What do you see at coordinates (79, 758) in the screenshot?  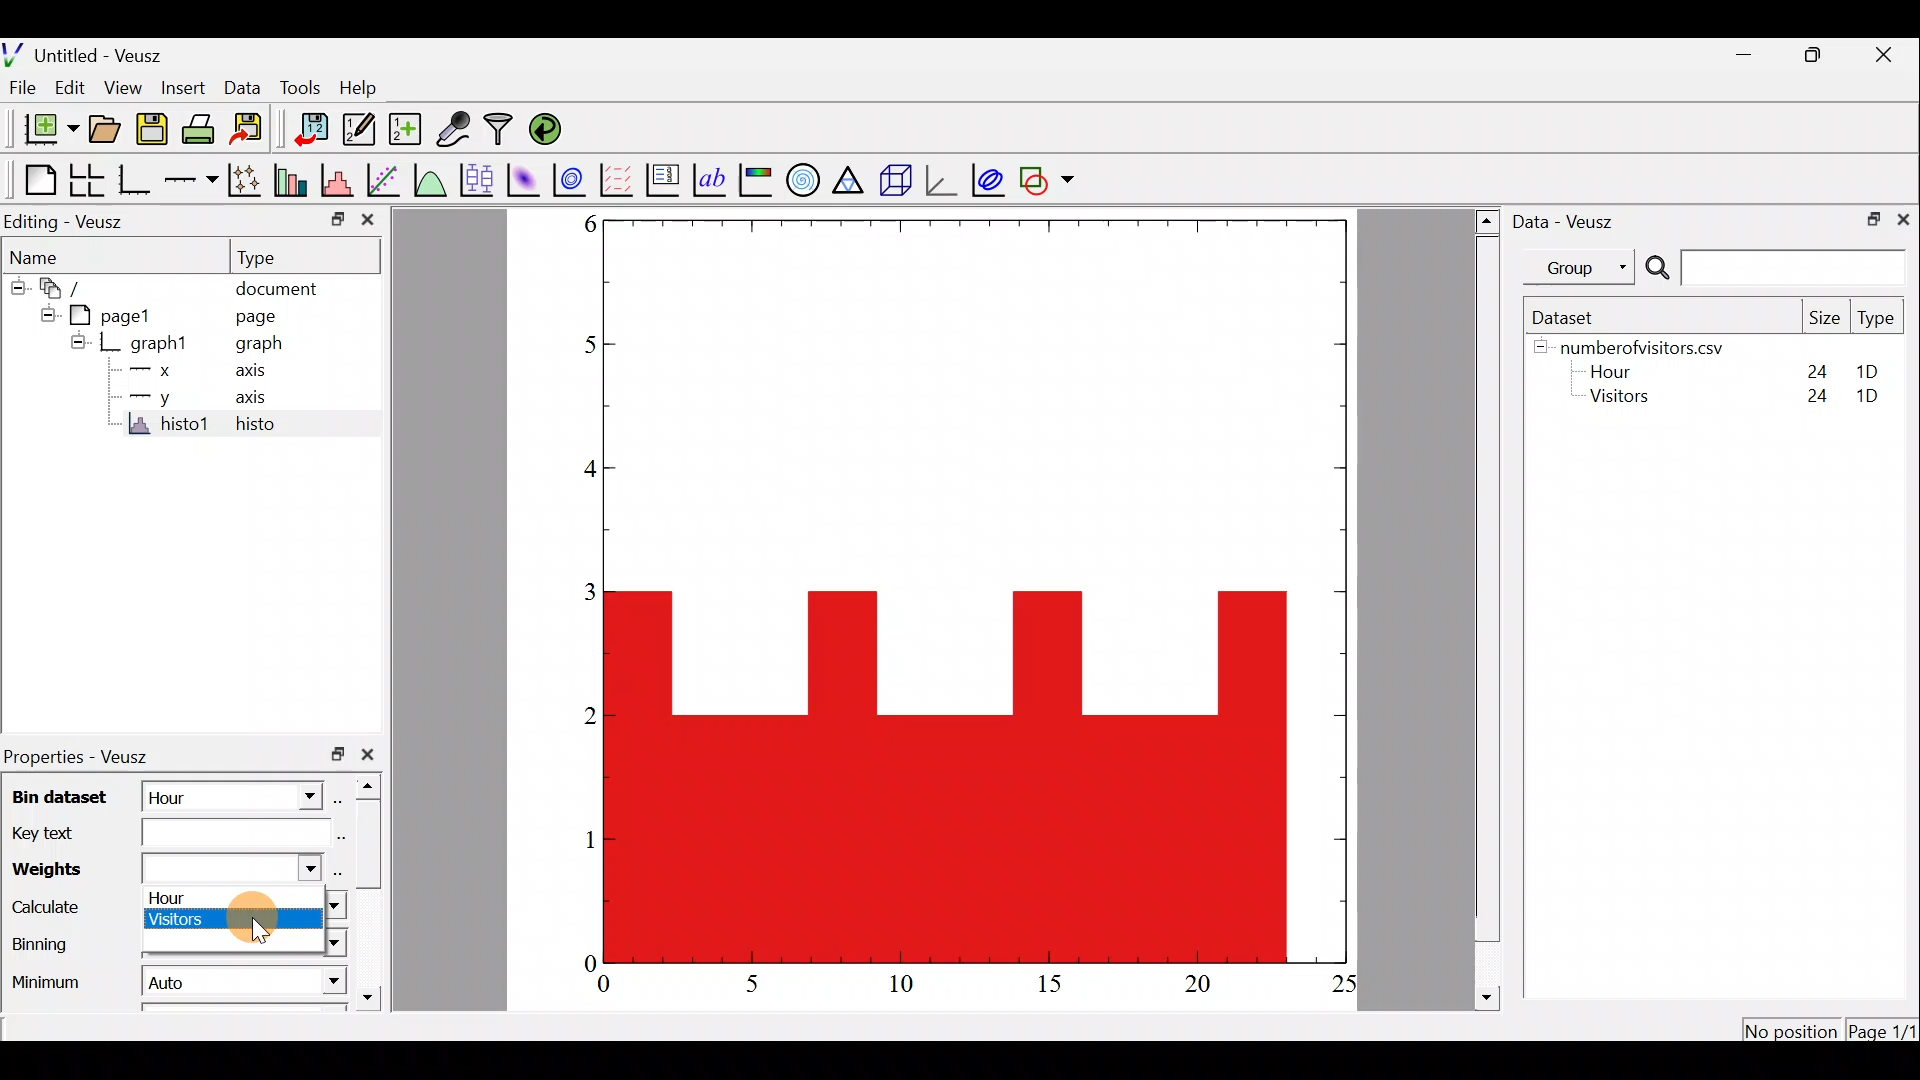 I see `Properties - Veusz` at bounding box center [79, 758].